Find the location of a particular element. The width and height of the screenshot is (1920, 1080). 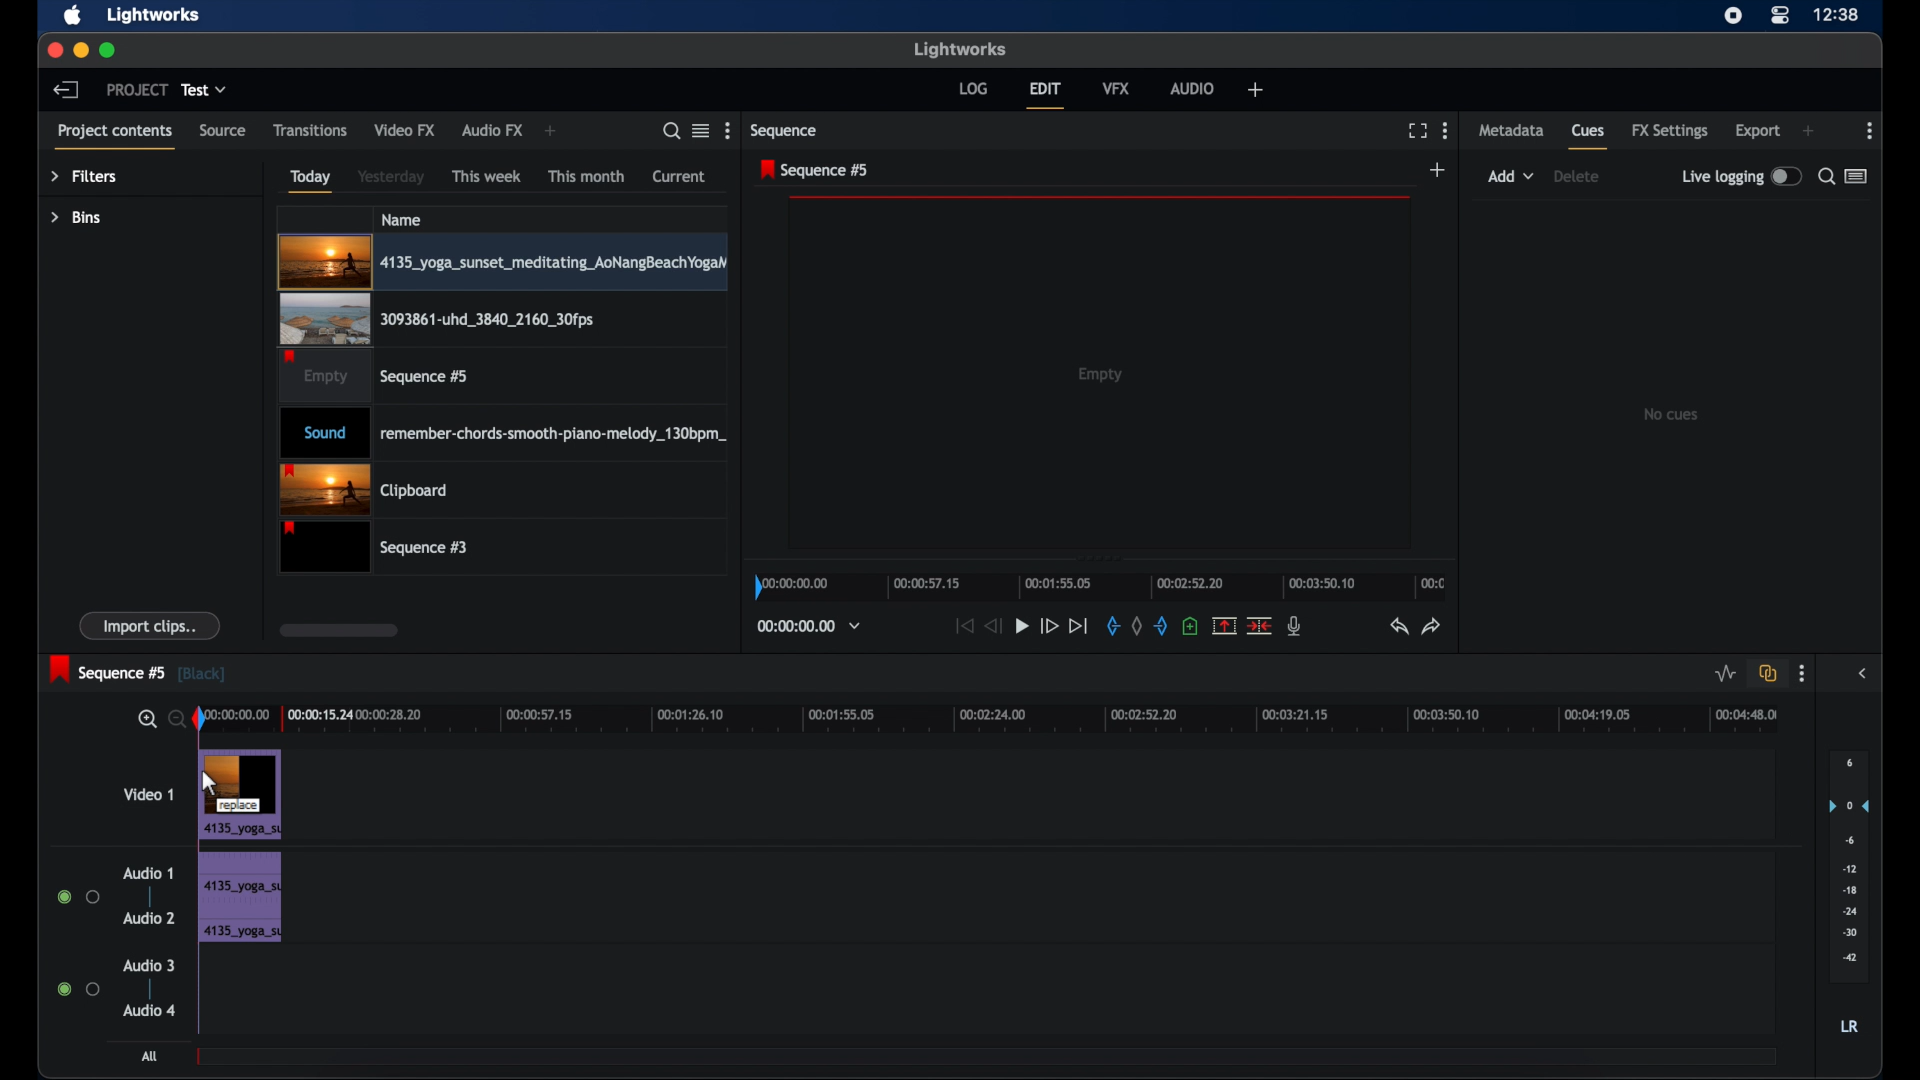

back is located at coordinates (68, 90).